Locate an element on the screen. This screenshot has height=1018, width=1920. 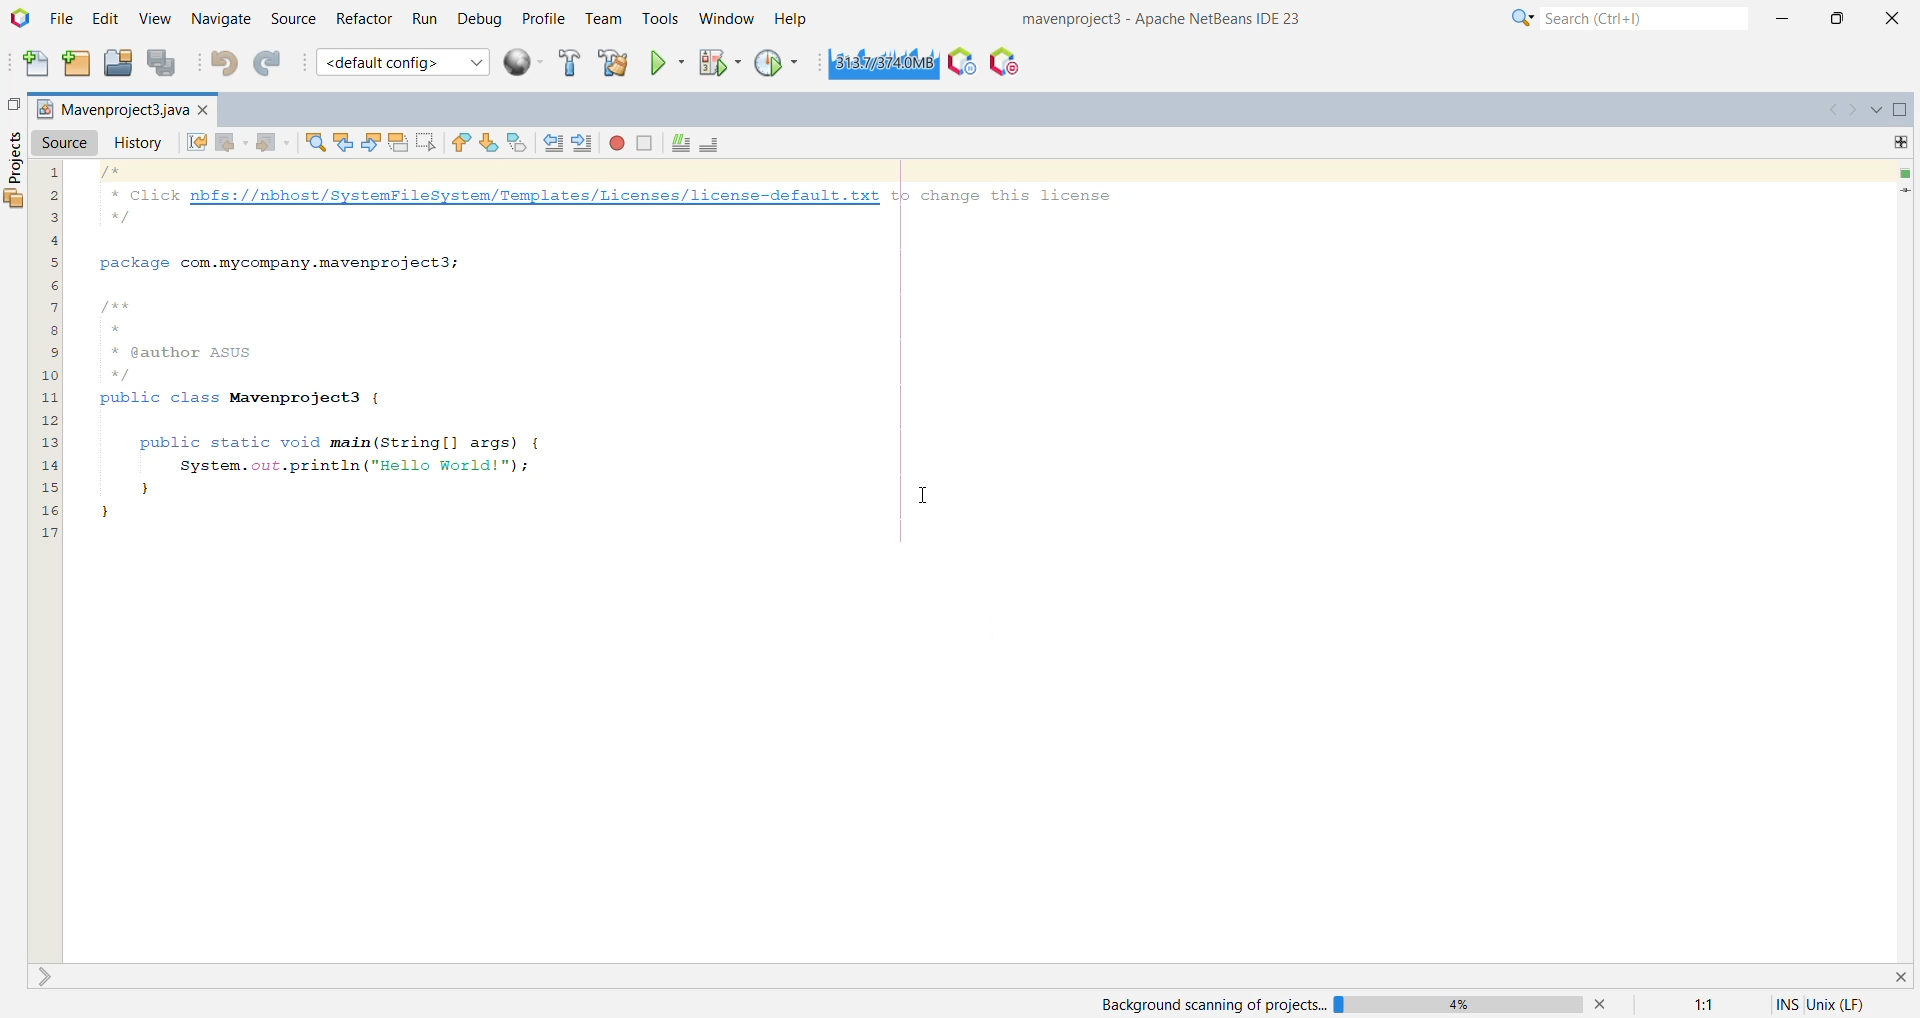
Current Line is located at coordinates (1903, 192).